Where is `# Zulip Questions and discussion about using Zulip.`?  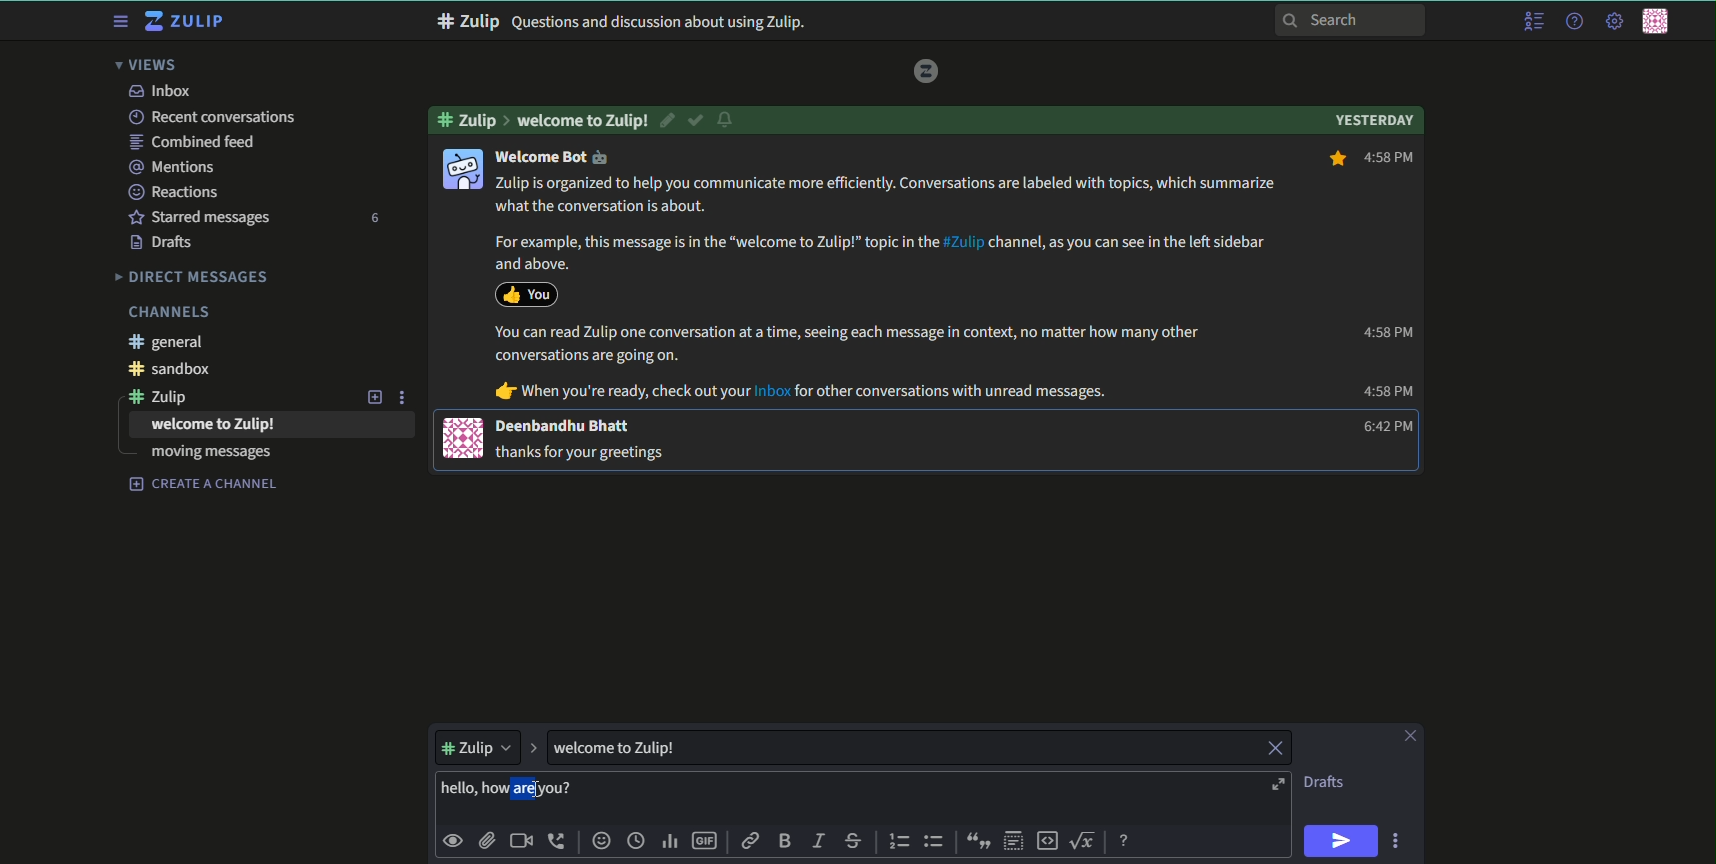
# Zulip Questions and discussion about using Zulip. is located at coordinates (622, 22).